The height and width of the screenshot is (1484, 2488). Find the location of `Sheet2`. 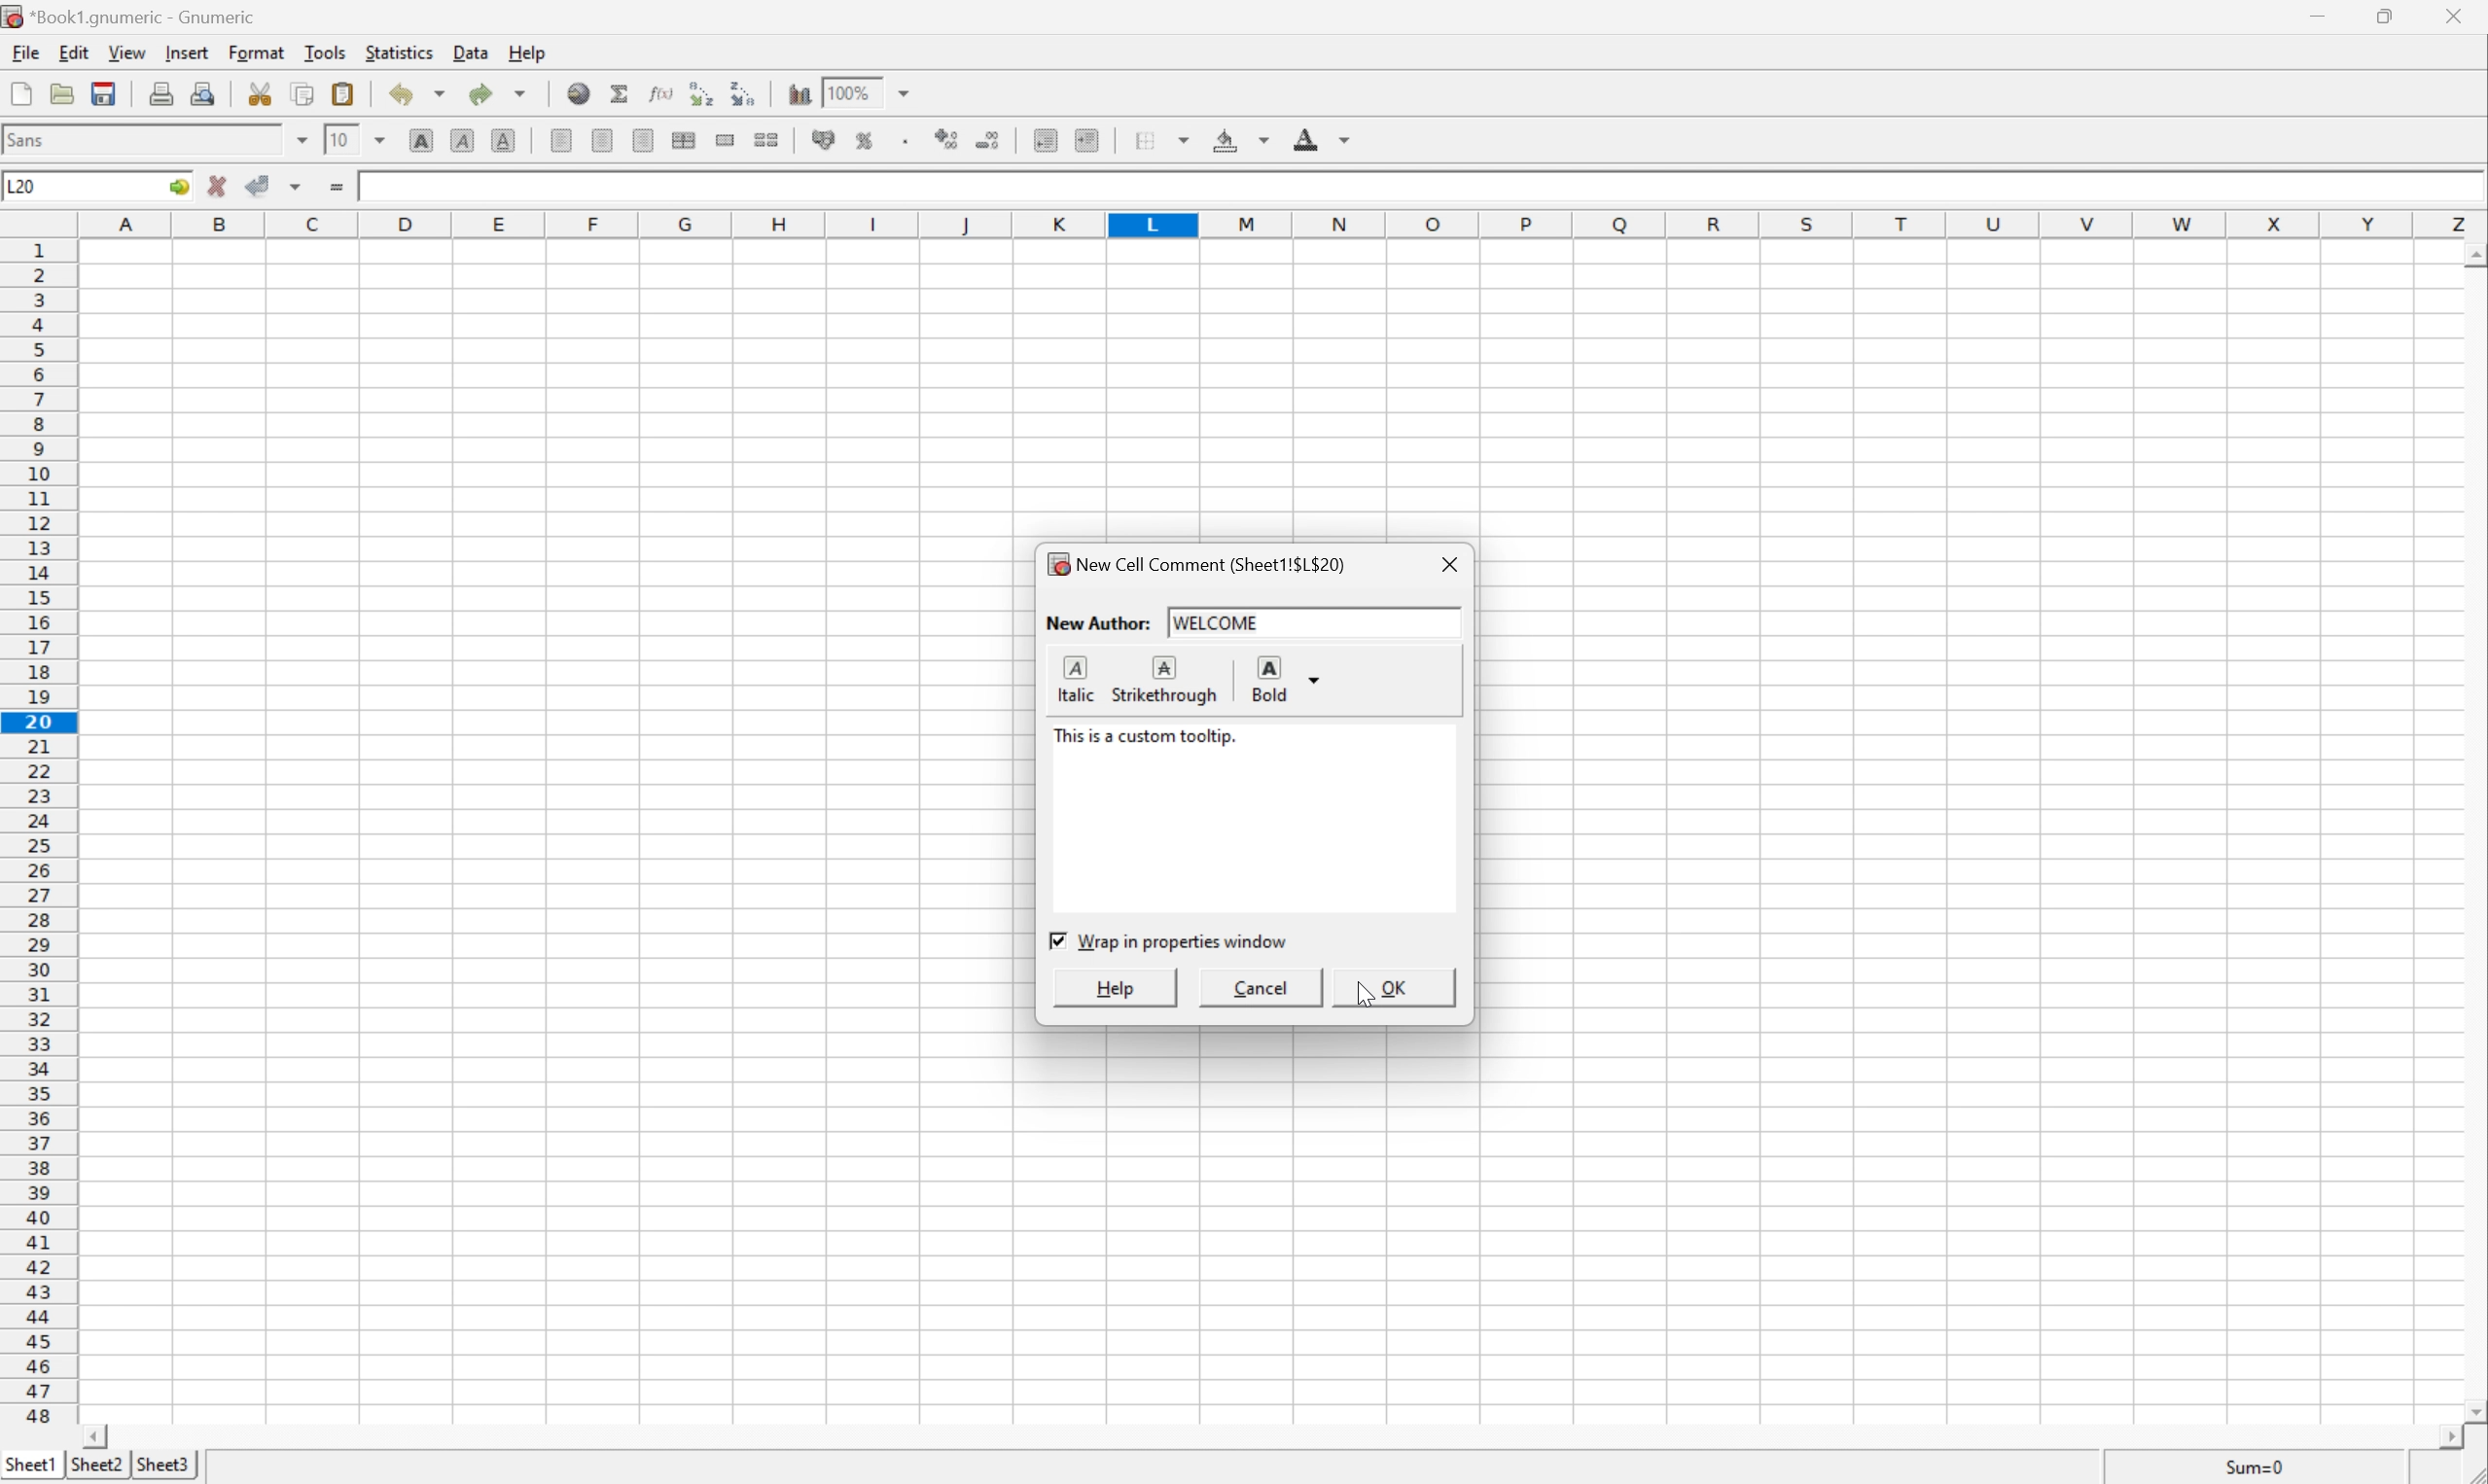

Sheet2 is located at coordinates (159, 1466).